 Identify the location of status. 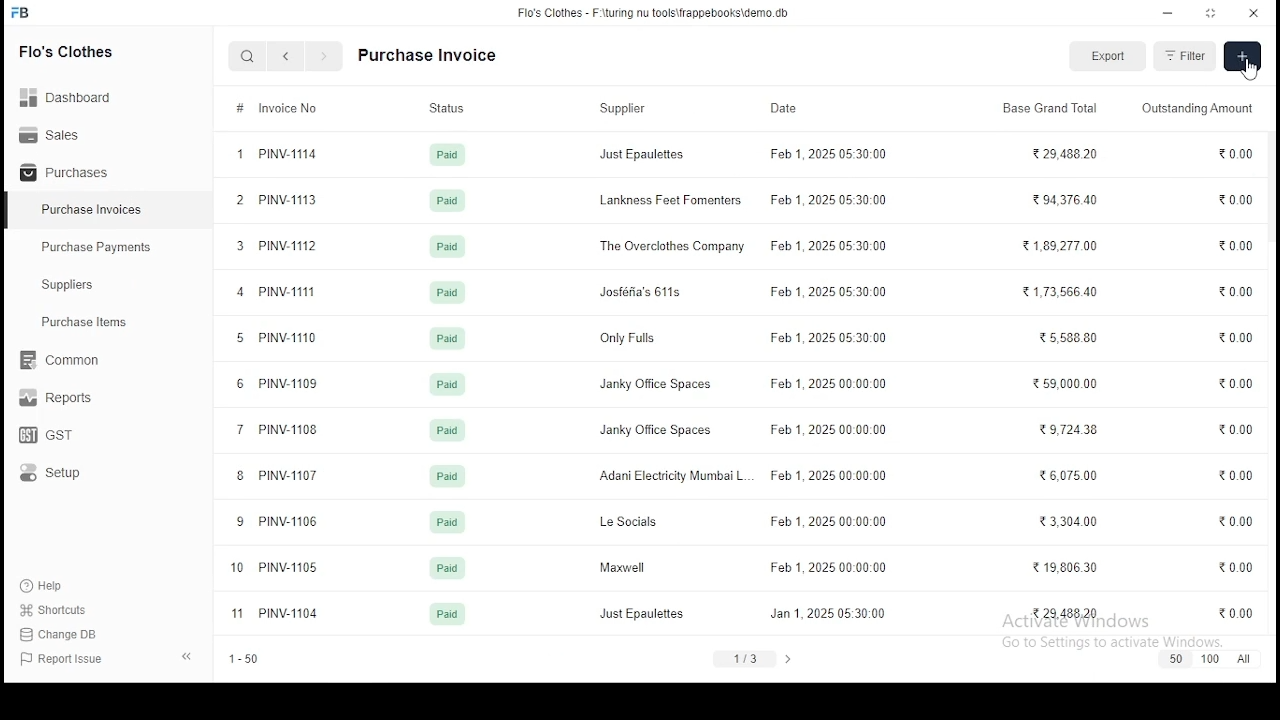
(447, 111).